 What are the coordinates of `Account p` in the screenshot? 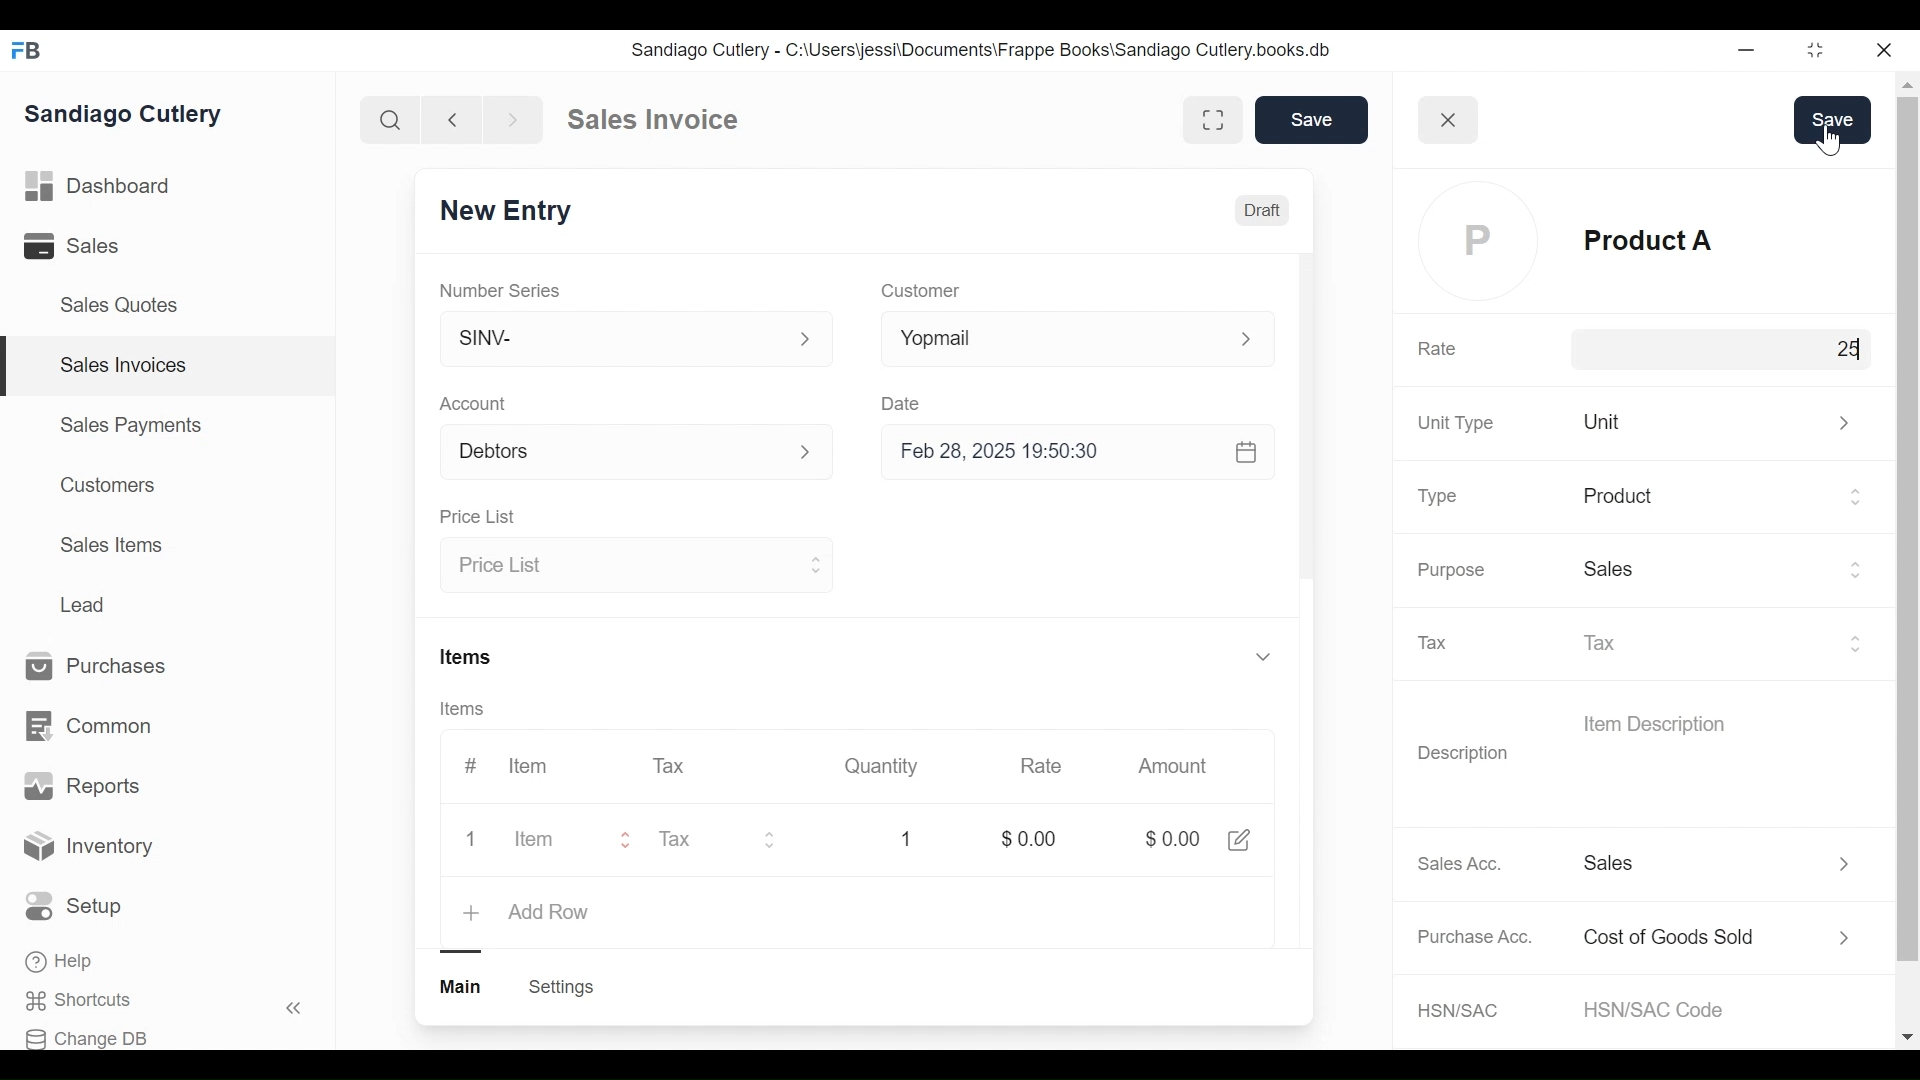 It's located at (638, 451).